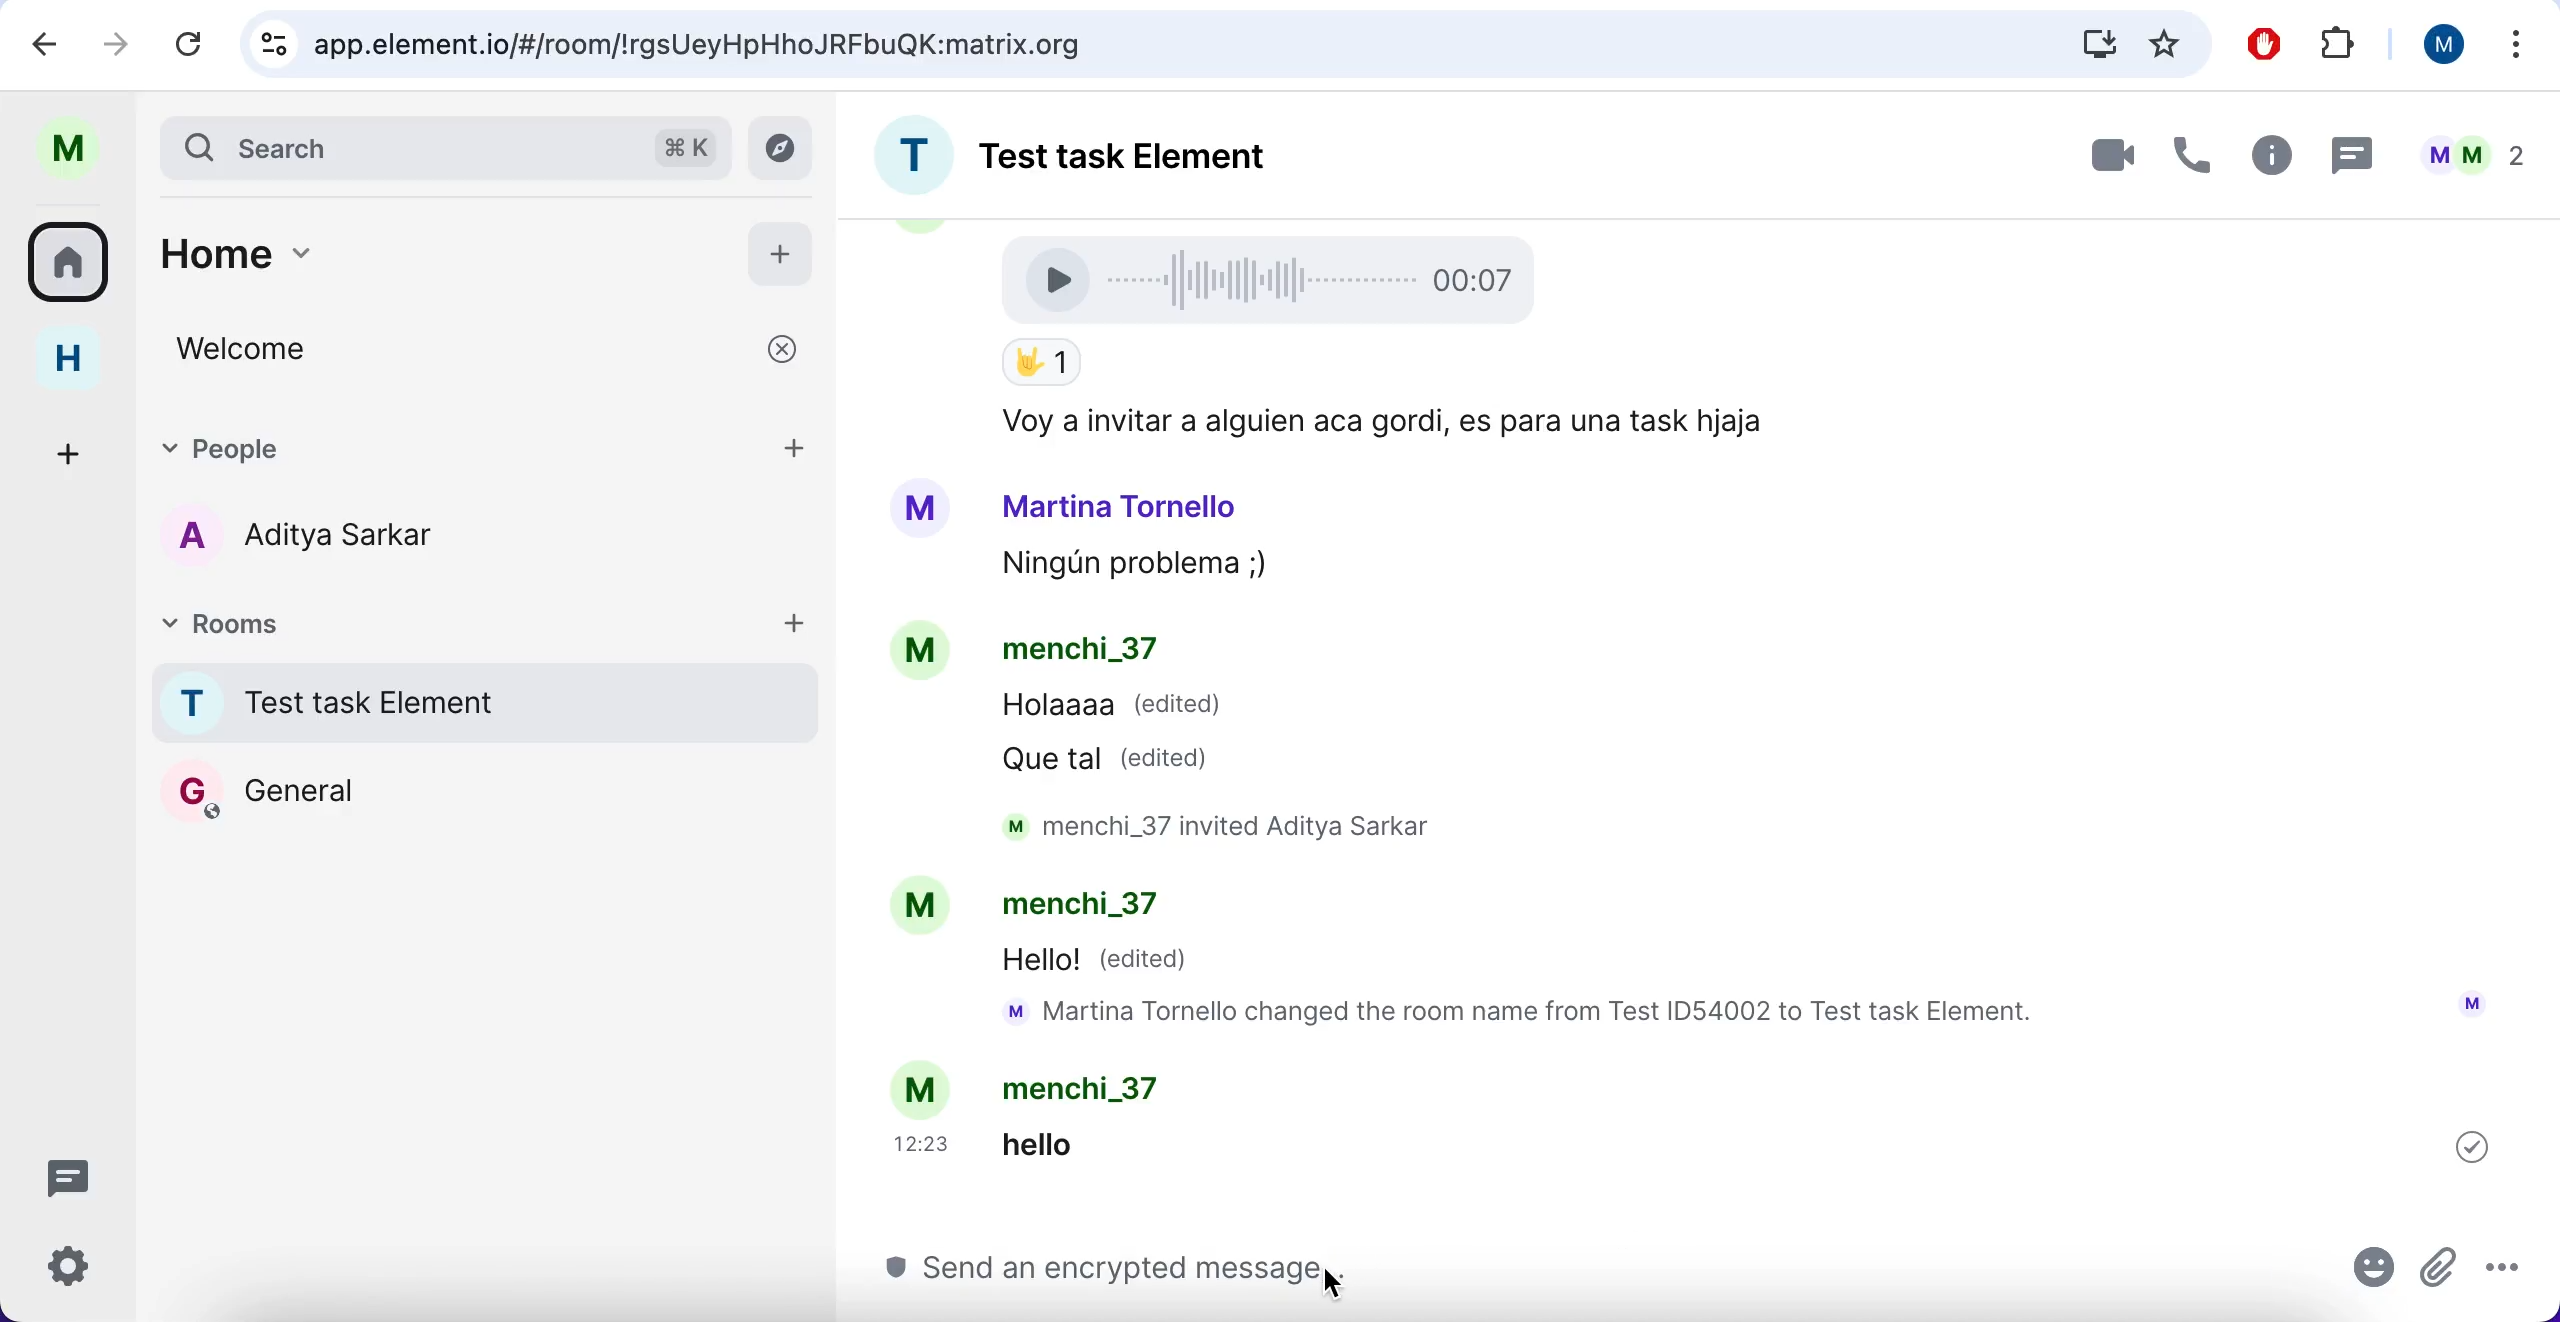 This screenshot has height=1322, width=2560. I want to click on users , so click(334, 539).